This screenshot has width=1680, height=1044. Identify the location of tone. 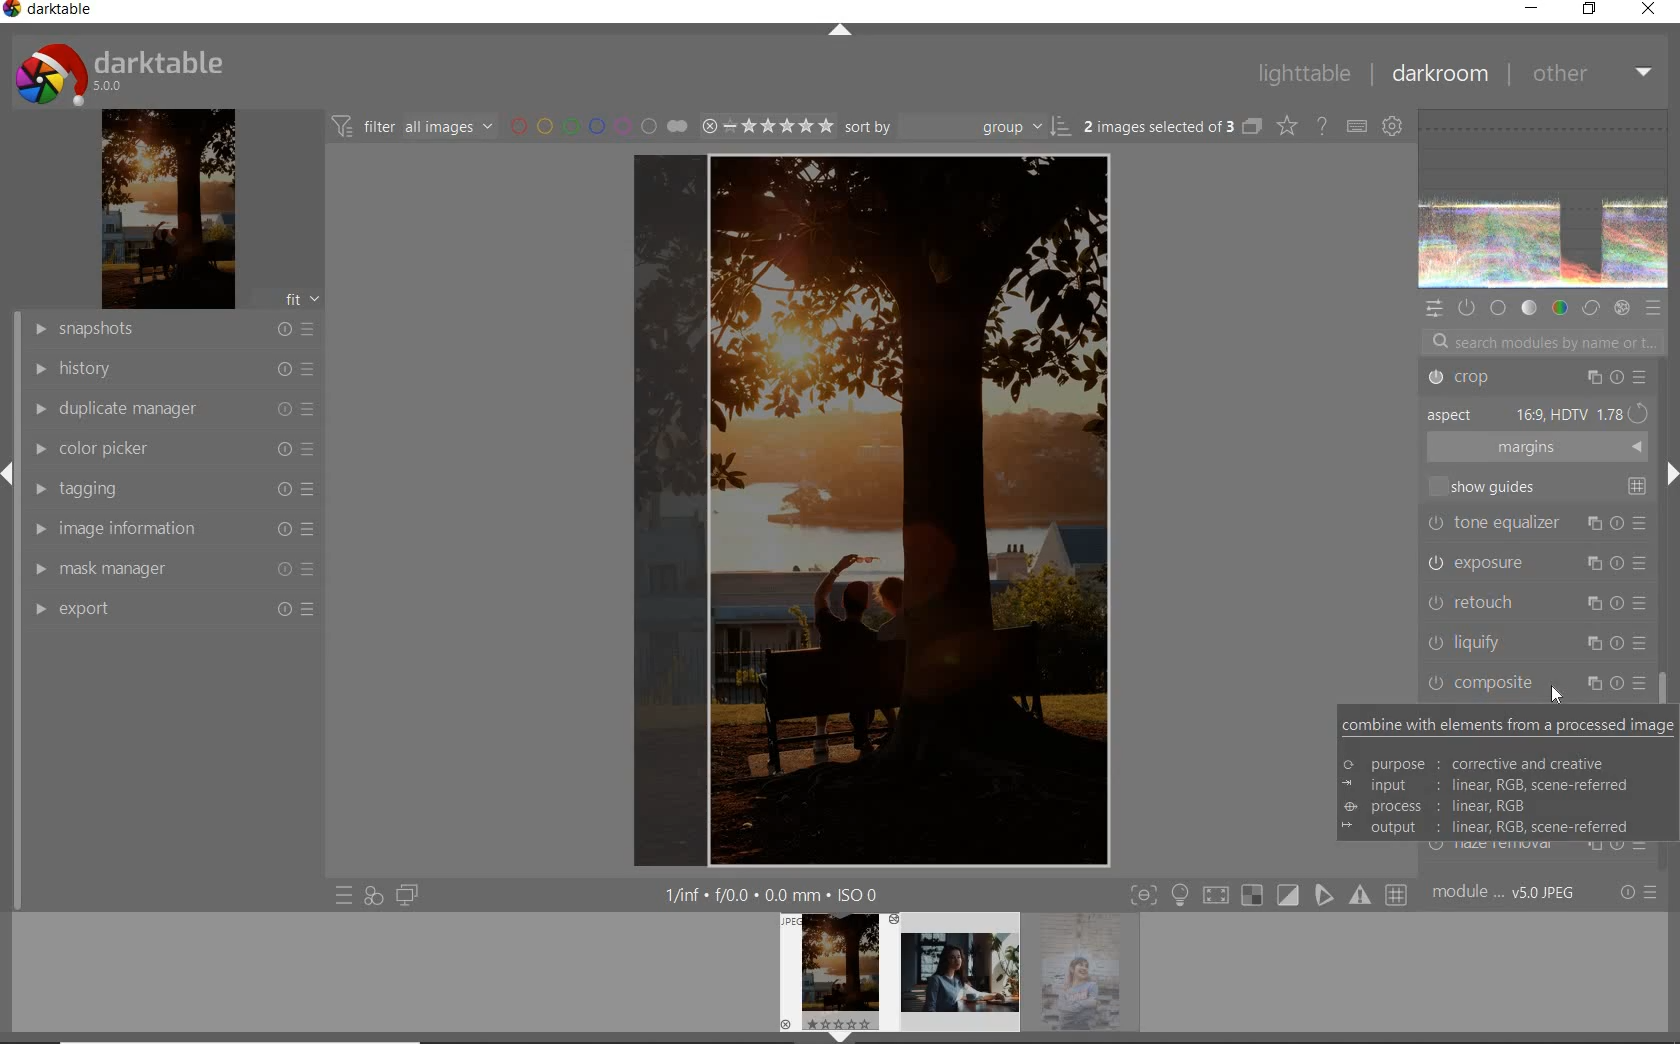
(1530, 308).